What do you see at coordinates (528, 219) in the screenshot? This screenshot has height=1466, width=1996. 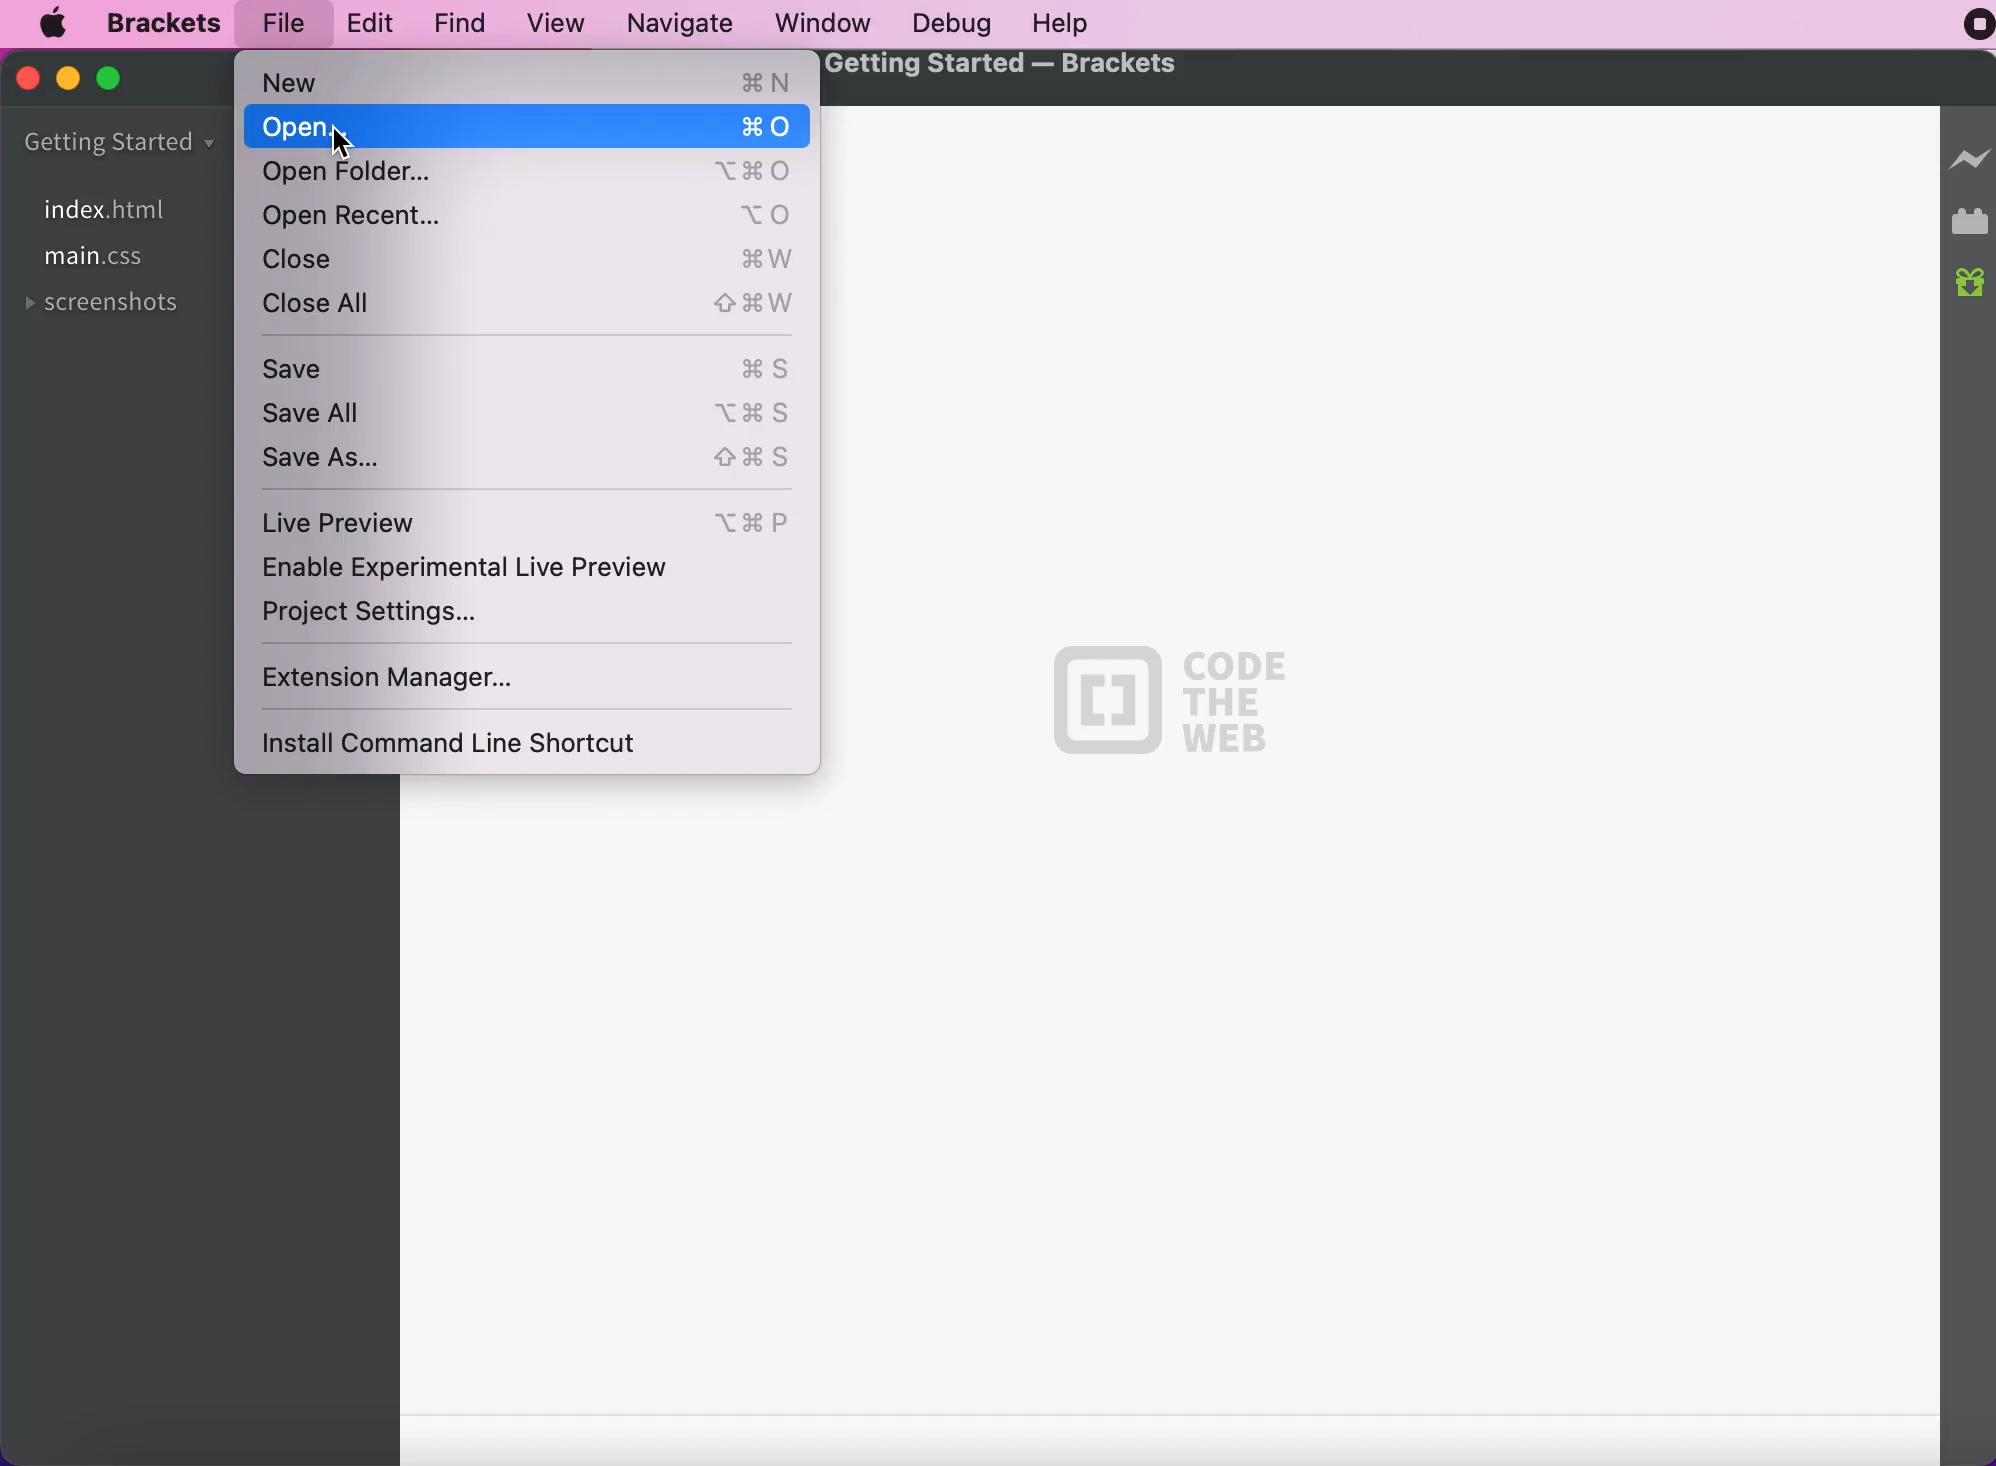 I see `open recent` at bounding box center [528, 219].